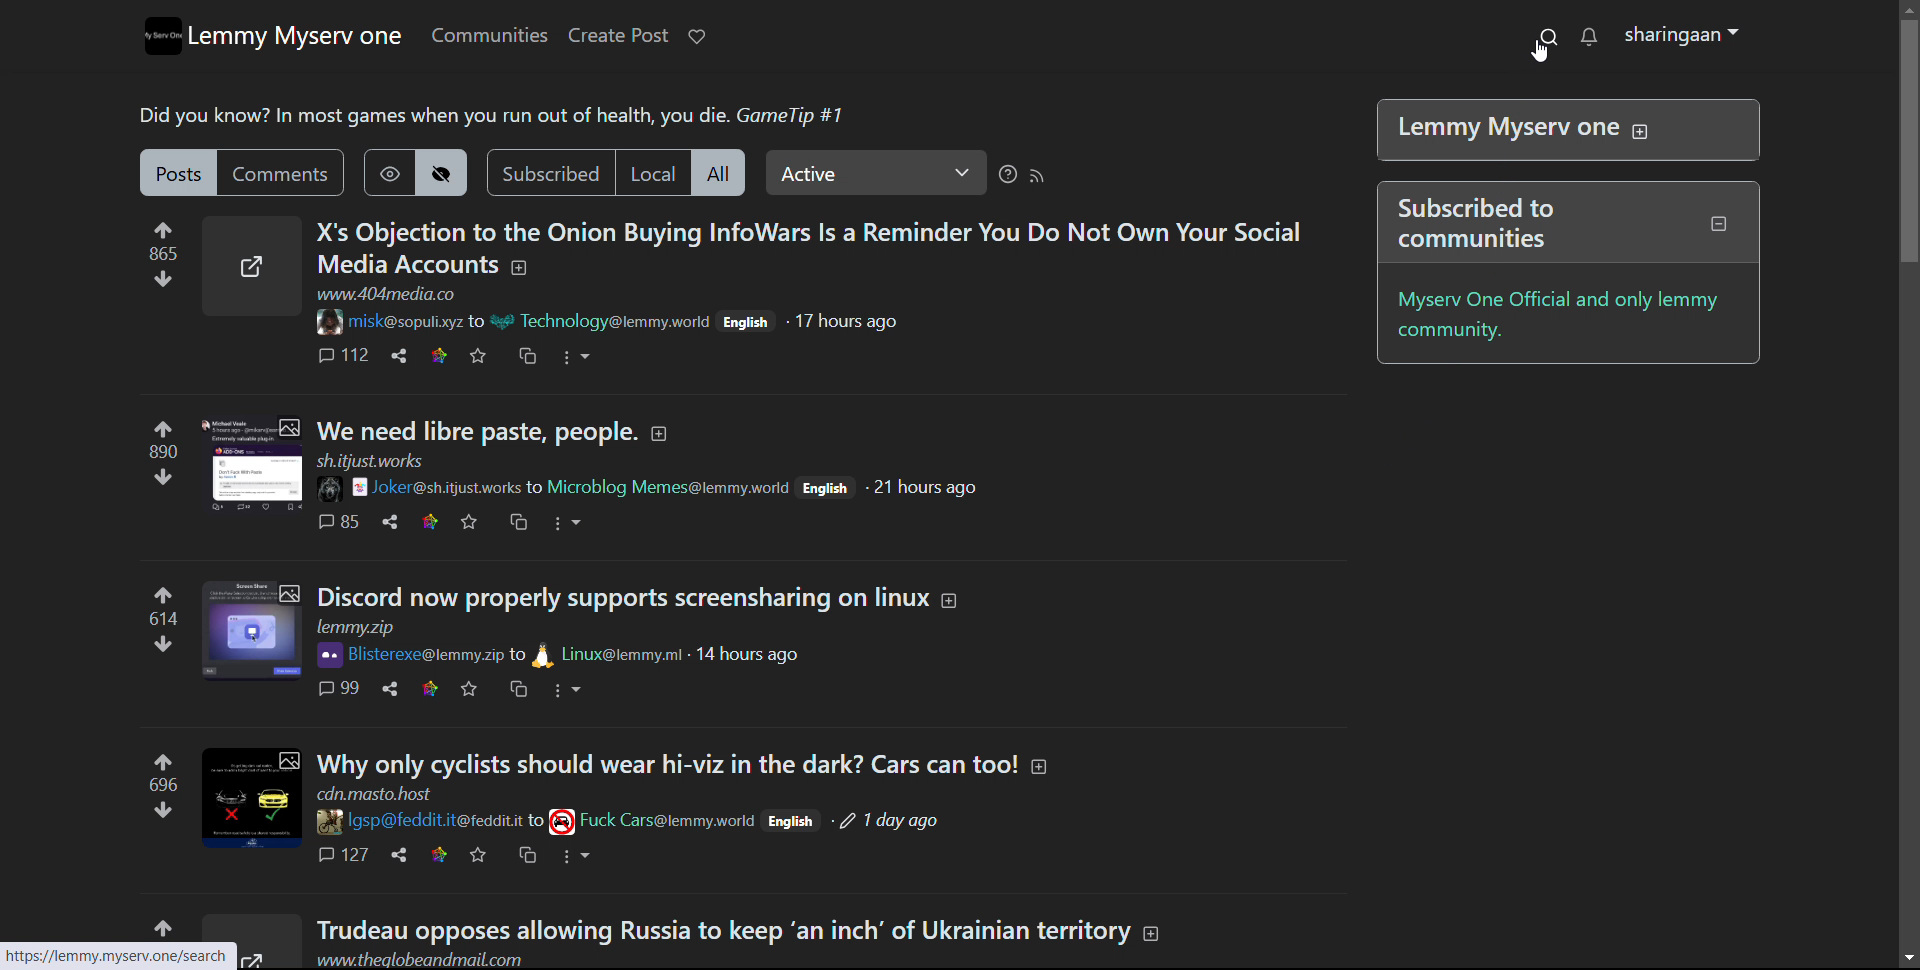  What do you see at coordinates (828, 488) in the screenshot?
I see `English` at bounding box center [828, 488].